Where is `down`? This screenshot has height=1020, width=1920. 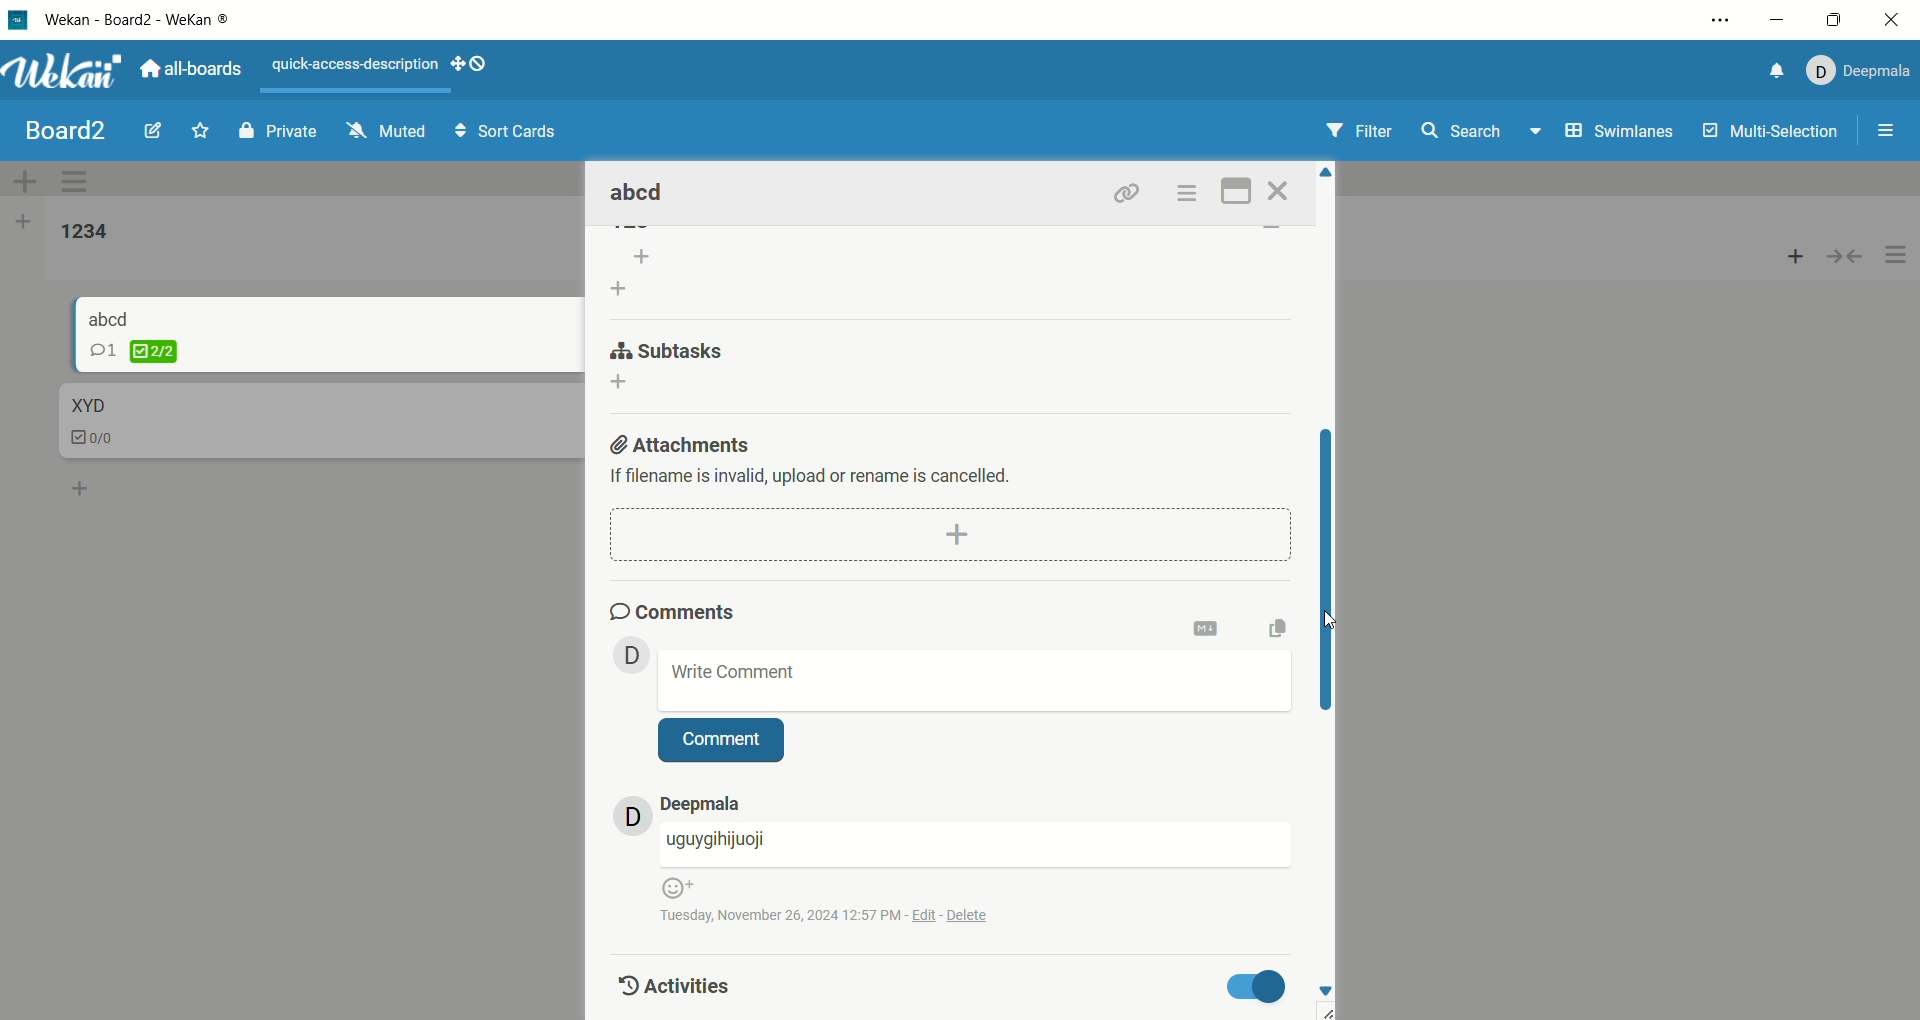 down is located at coordinates (1328, 992).